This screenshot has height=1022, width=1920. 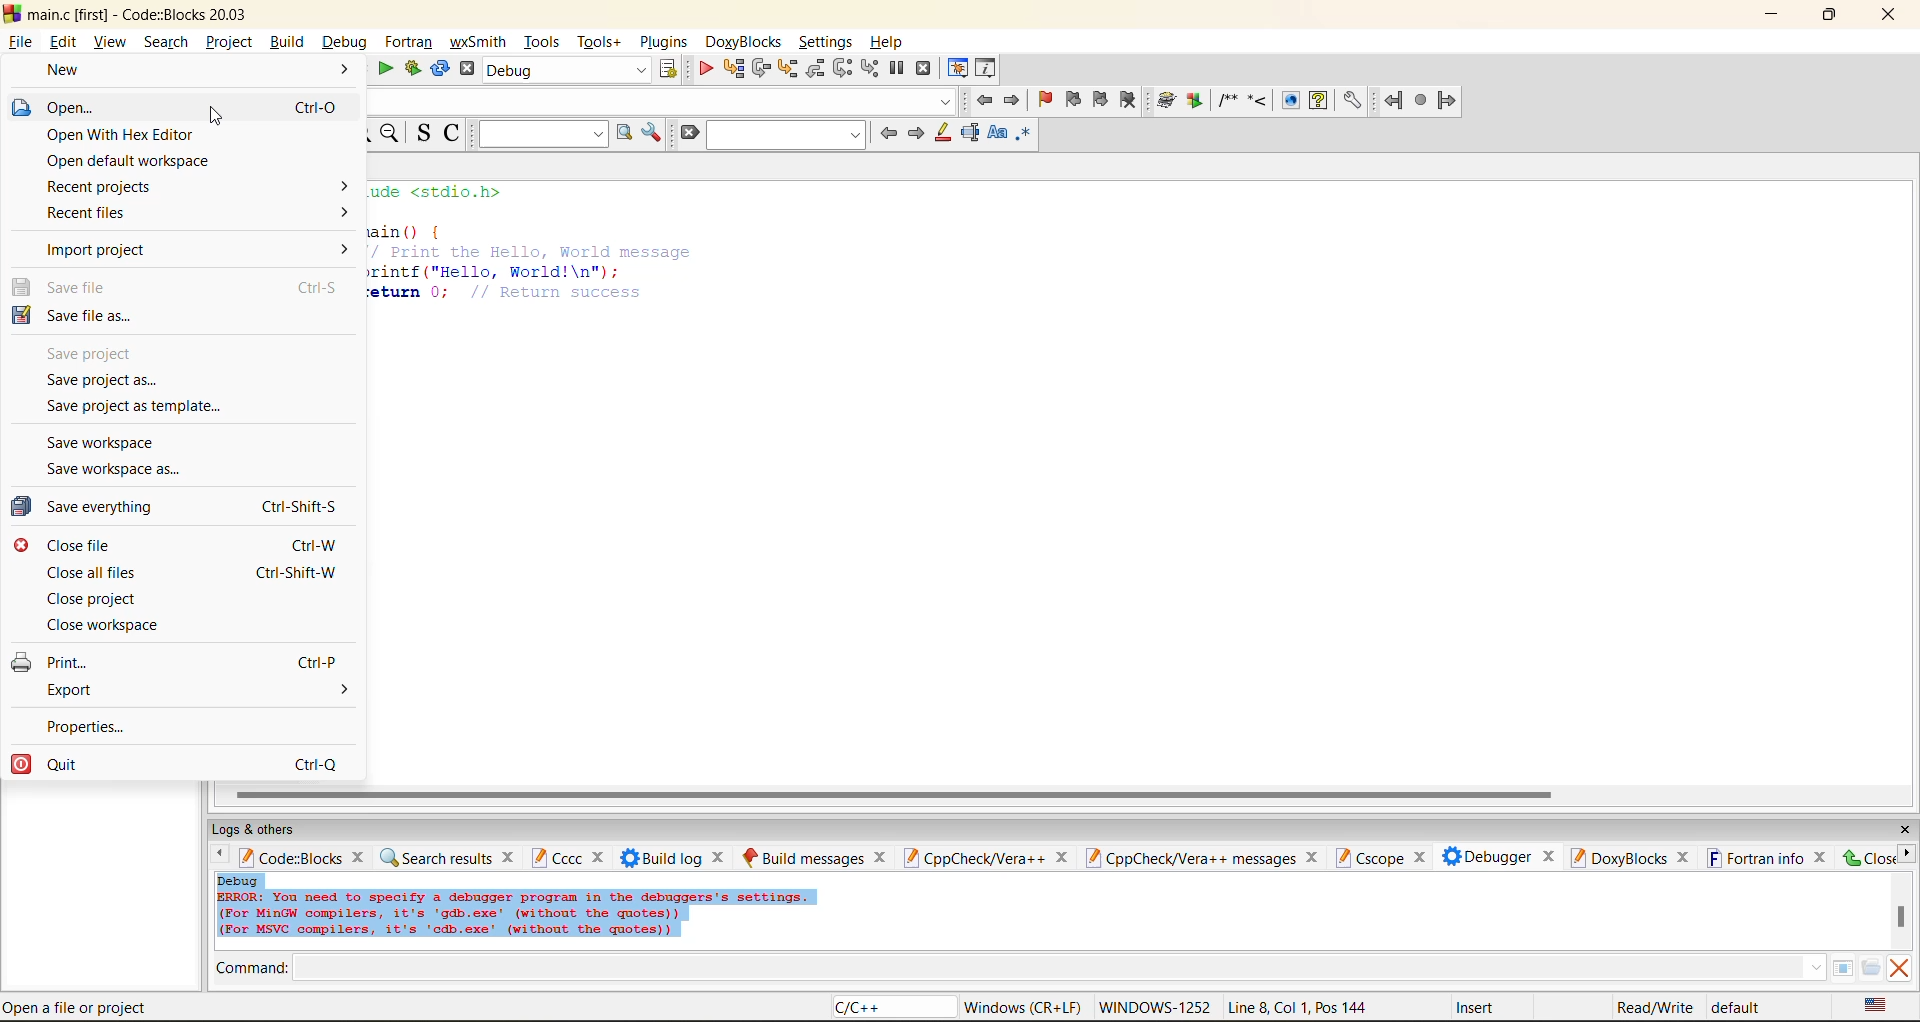 What do you see at coordinates (1047, 100) in the screenshot?
I see `toggle bookmark` at bounding box center [1047, 100].